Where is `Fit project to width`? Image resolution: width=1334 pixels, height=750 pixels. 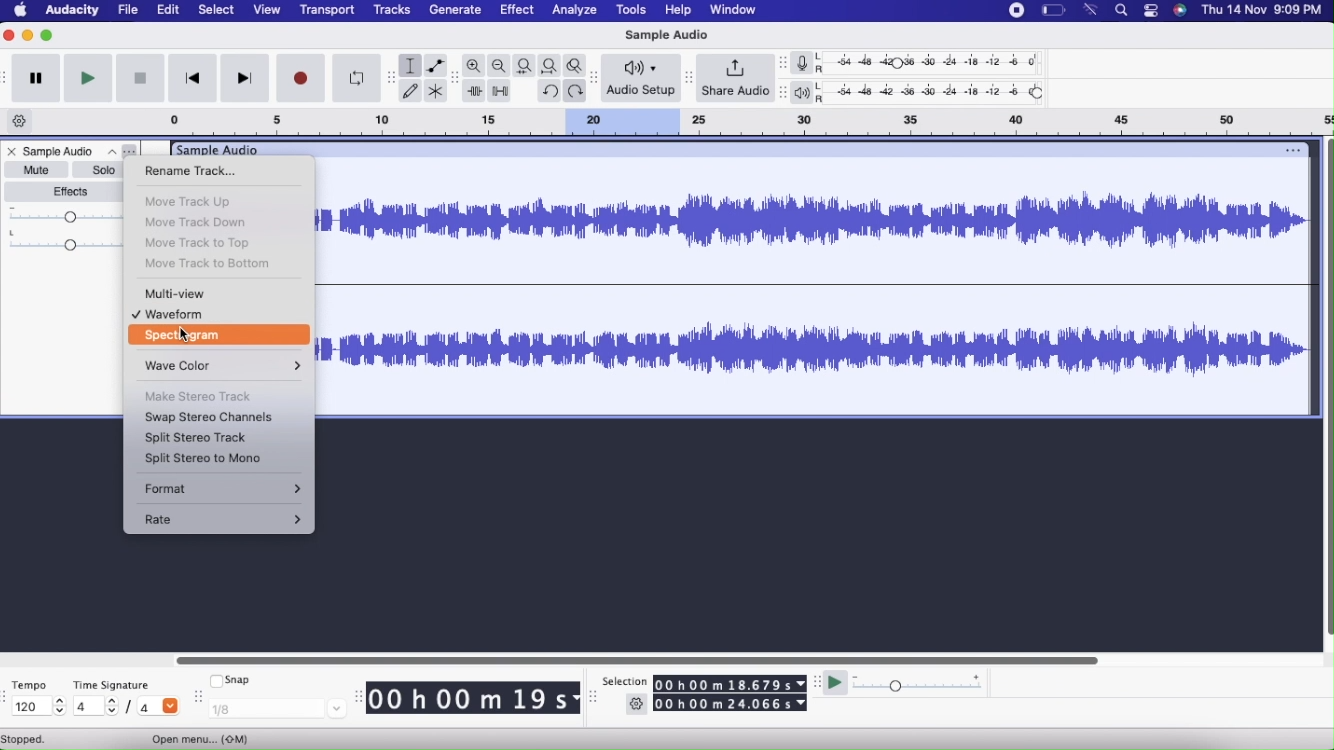 Fit project to width is located at coordinates (551, 65).